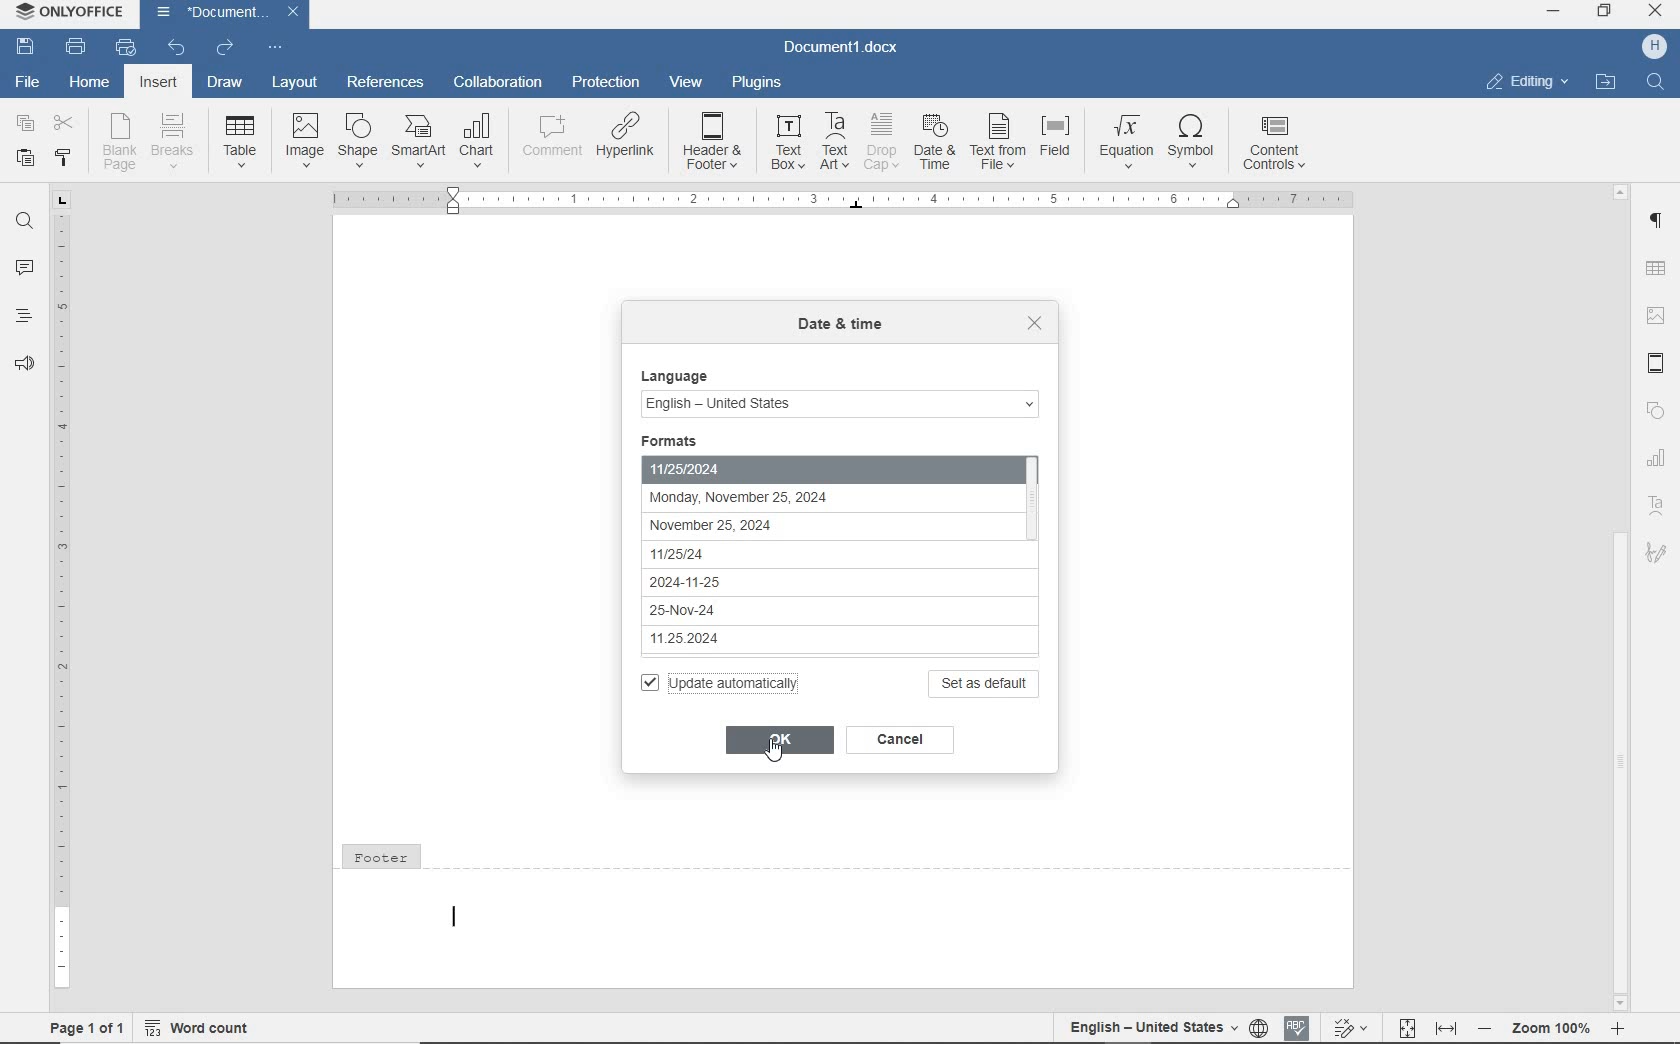  What do you see at coordinates (305, 139) in the screenshot?
I see `image` at bounding box center [305, 139].